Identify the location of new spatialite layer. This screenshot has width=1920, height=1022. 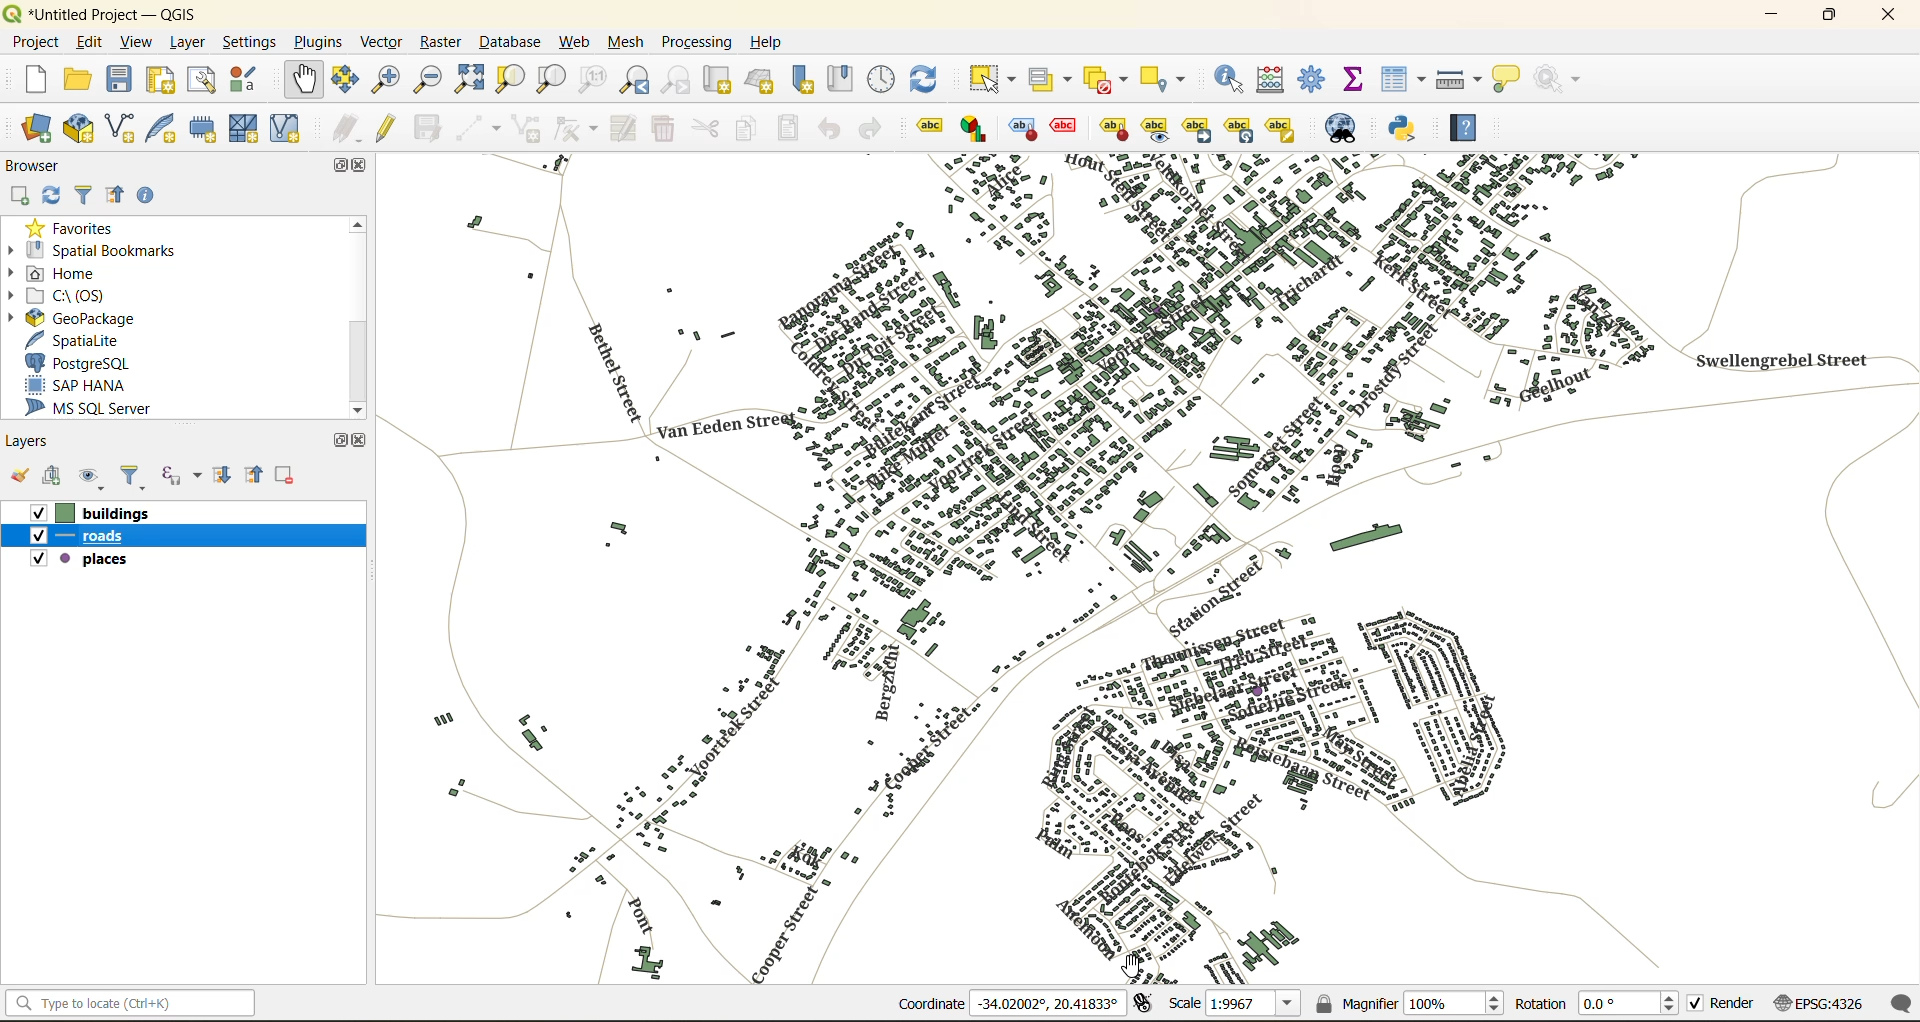
(167, 131).